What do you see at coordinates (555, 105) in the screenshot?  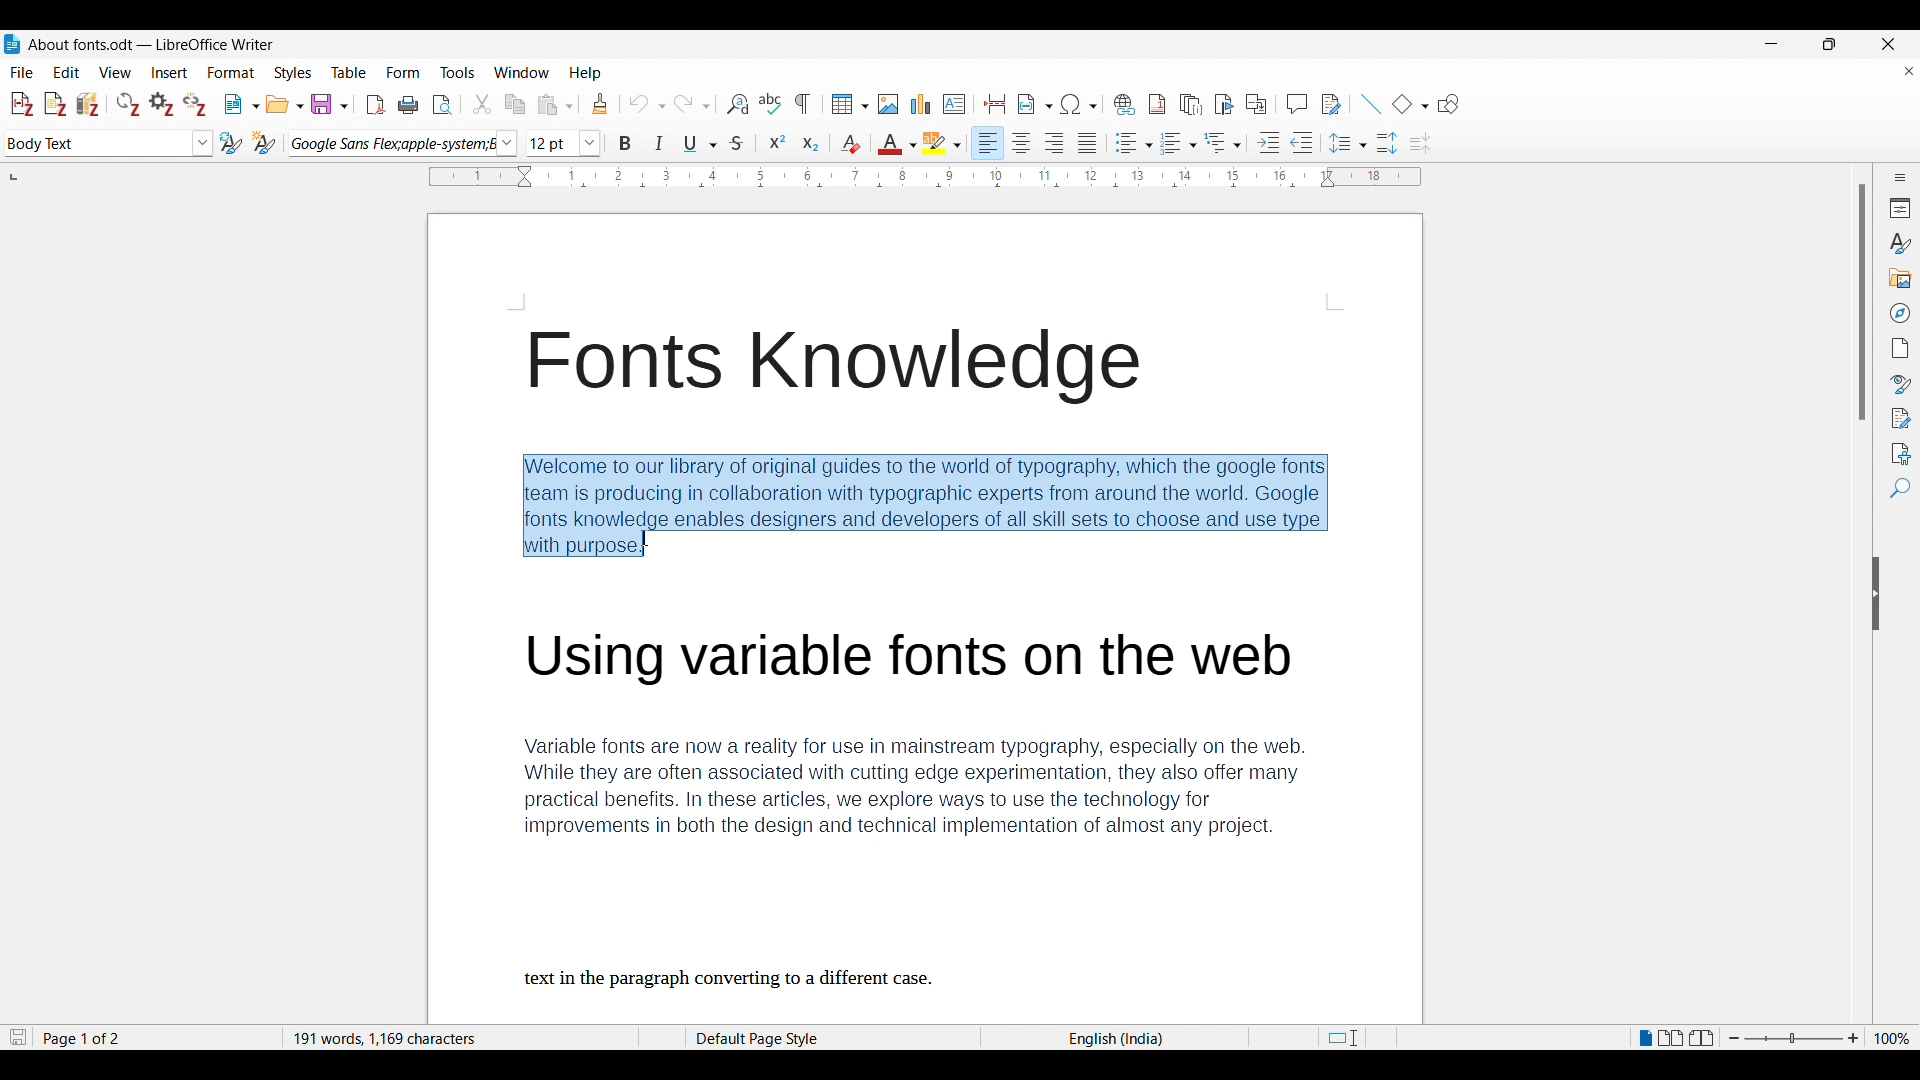 I see `Paste` at bounding box center [555, 105].